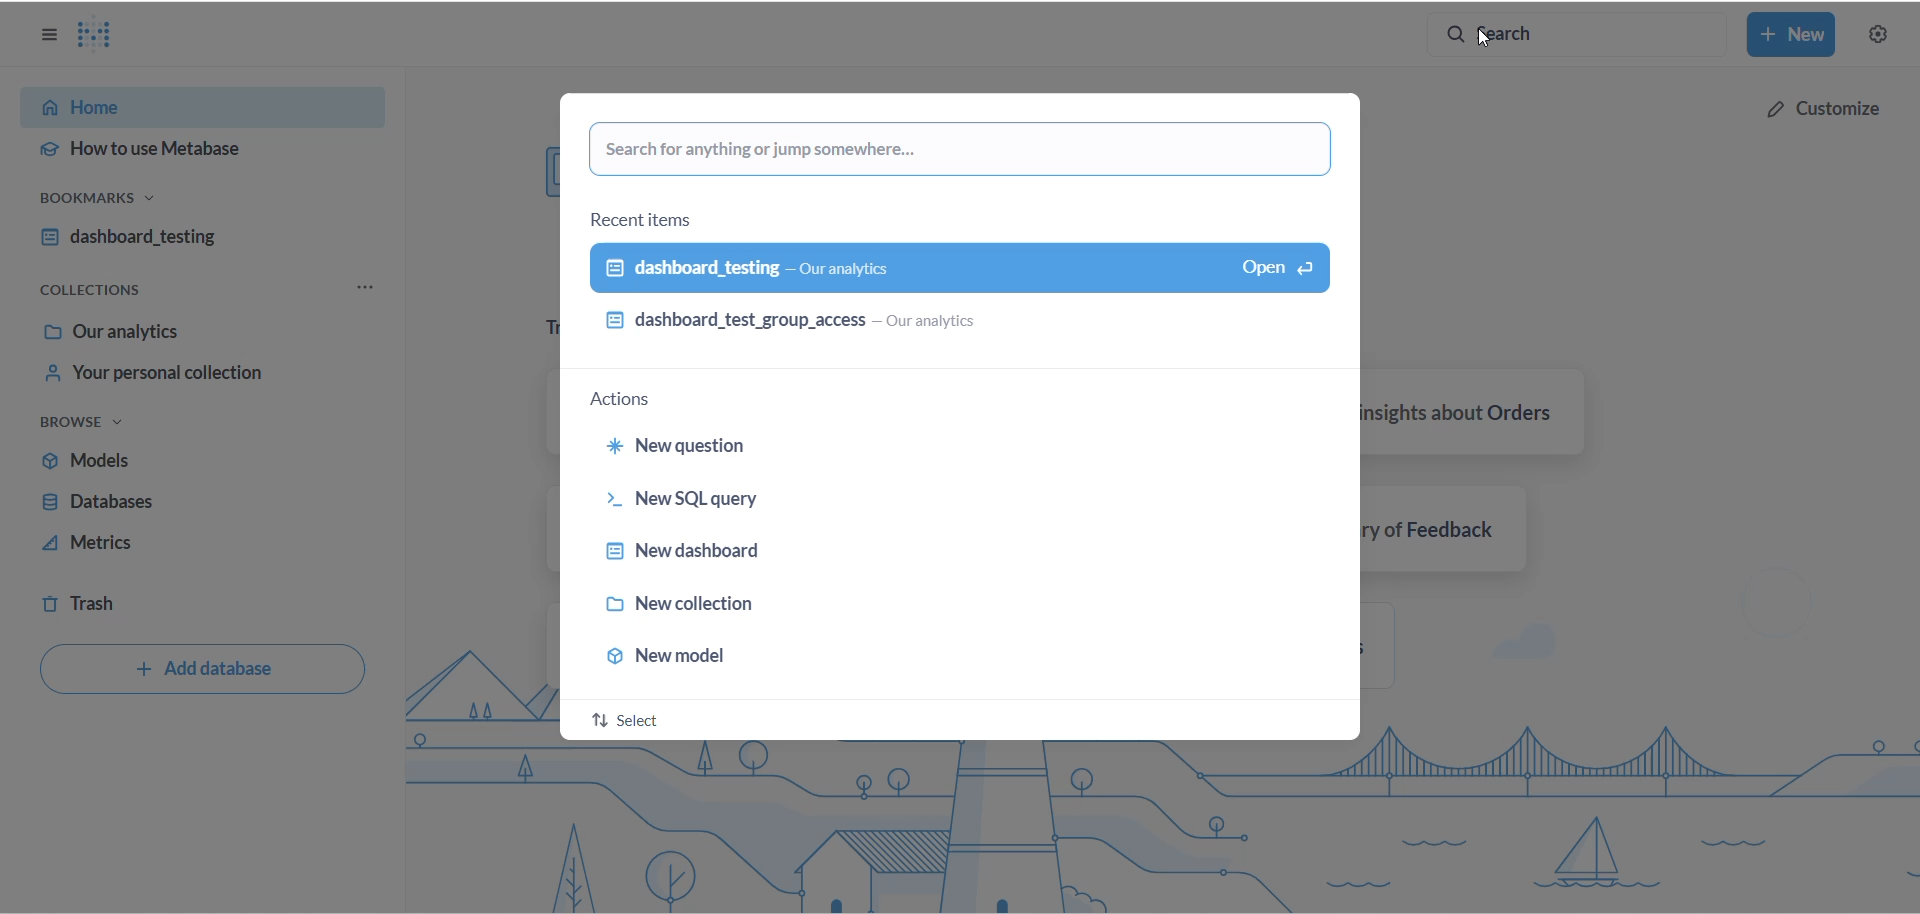  What do you see at coordinates (193, 240) in the screenshot?
I see `dashboard ` at bounding box center [193, 240].